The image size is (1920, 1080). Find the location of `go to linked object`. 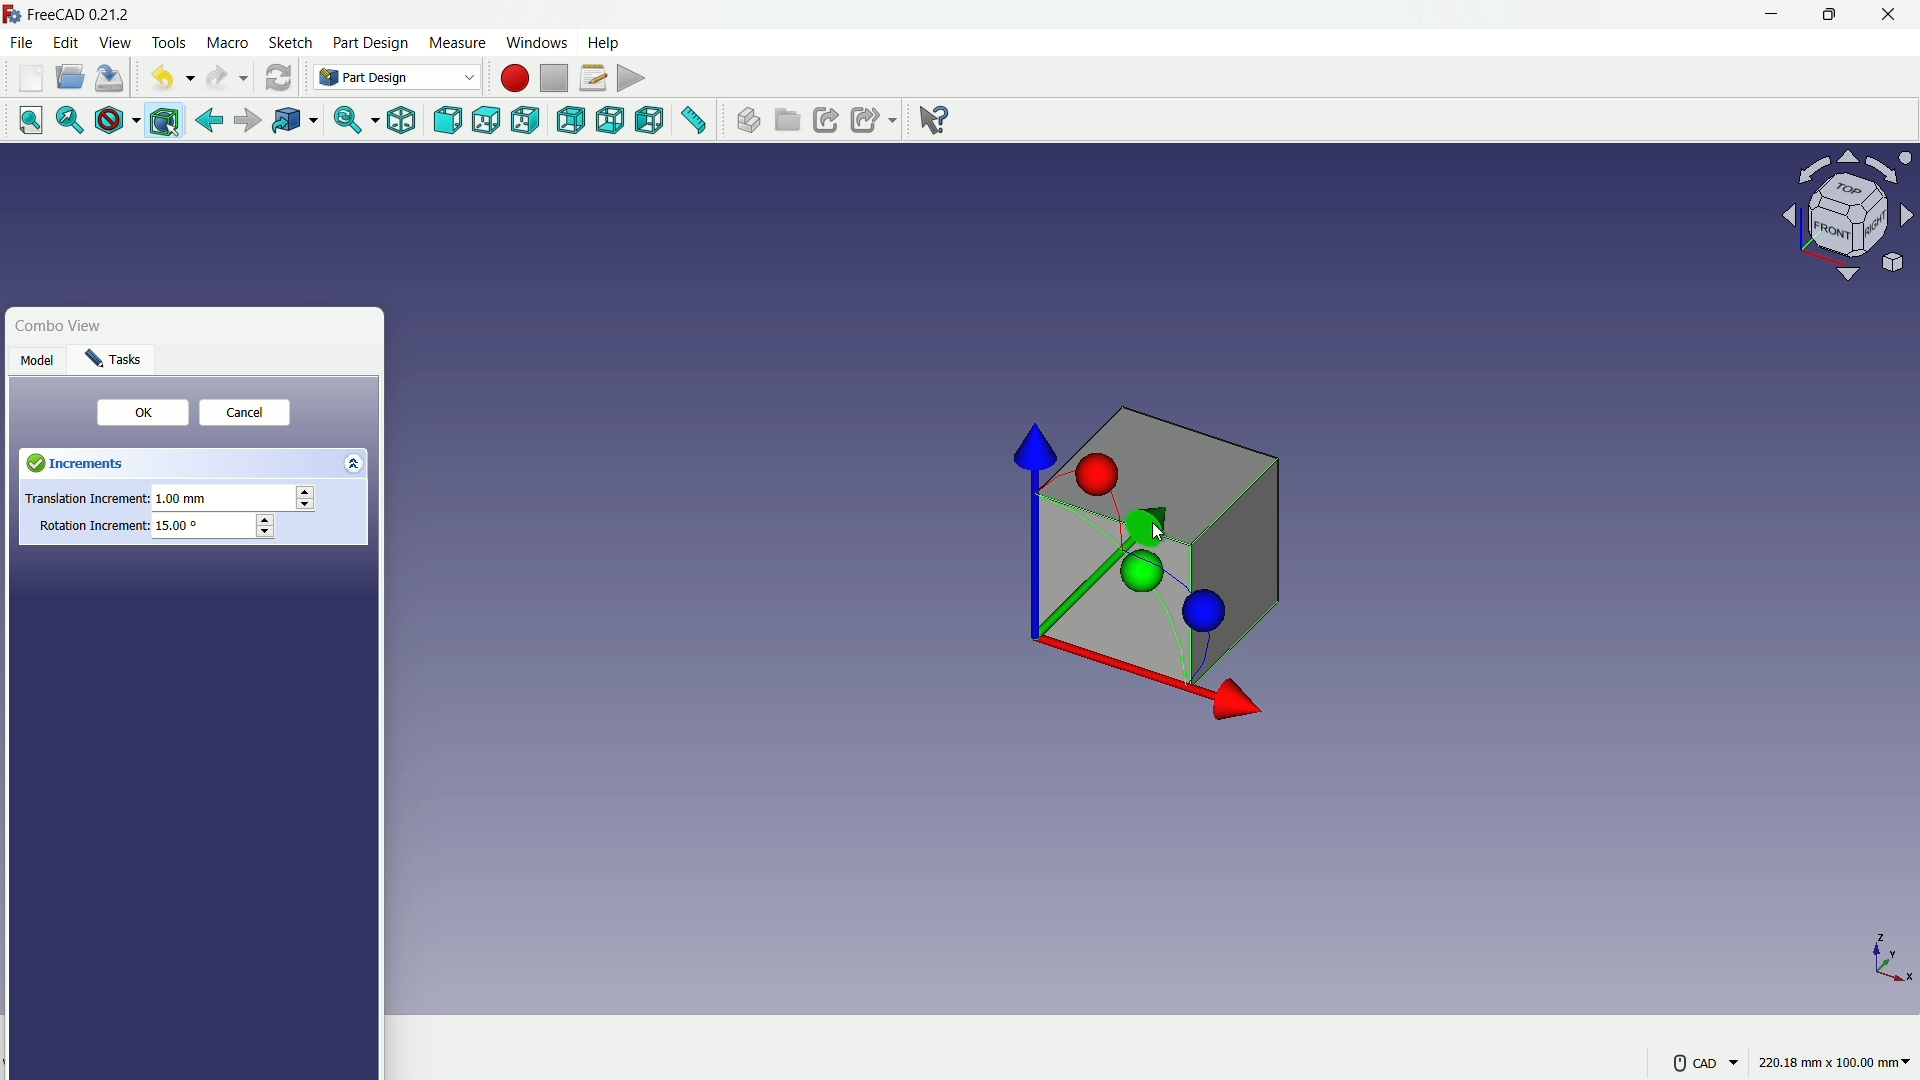

go to linked object is located at coordinates (293, 122).